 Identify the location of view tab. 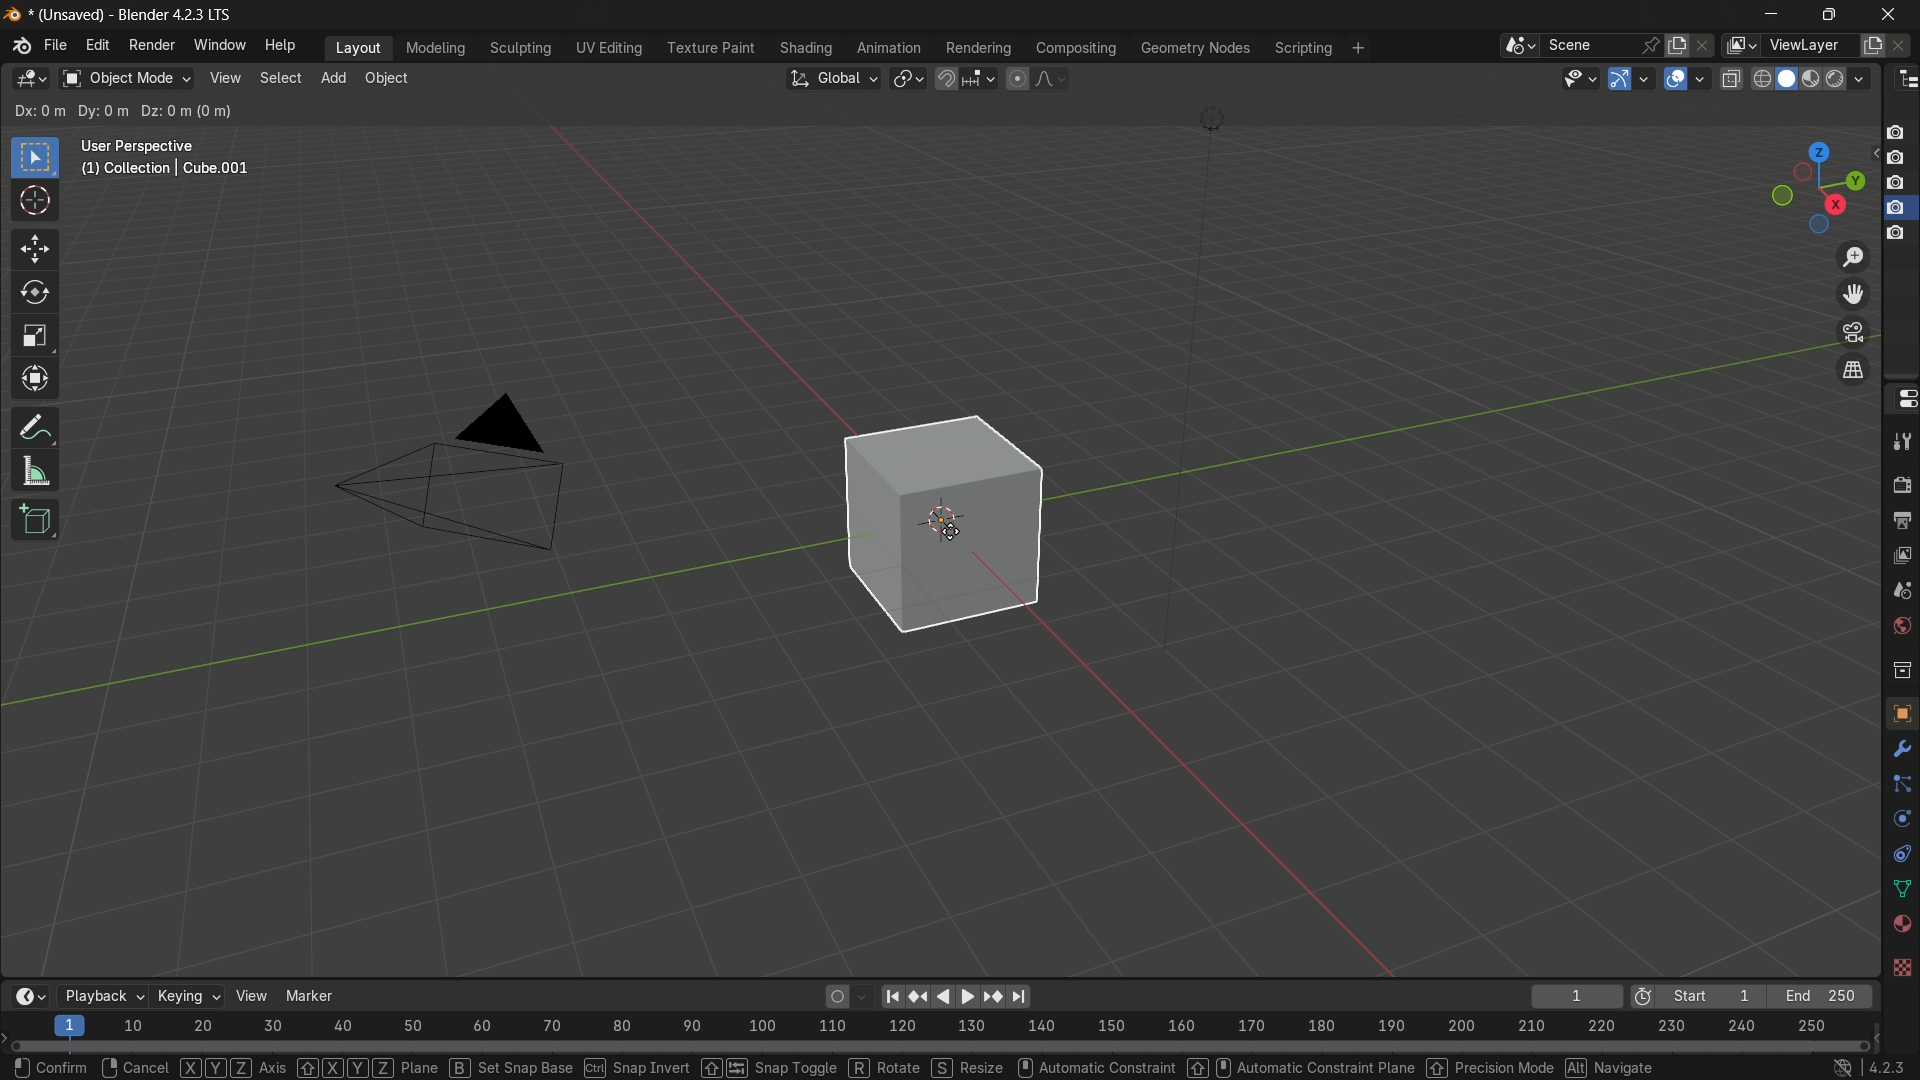
(223, 79).